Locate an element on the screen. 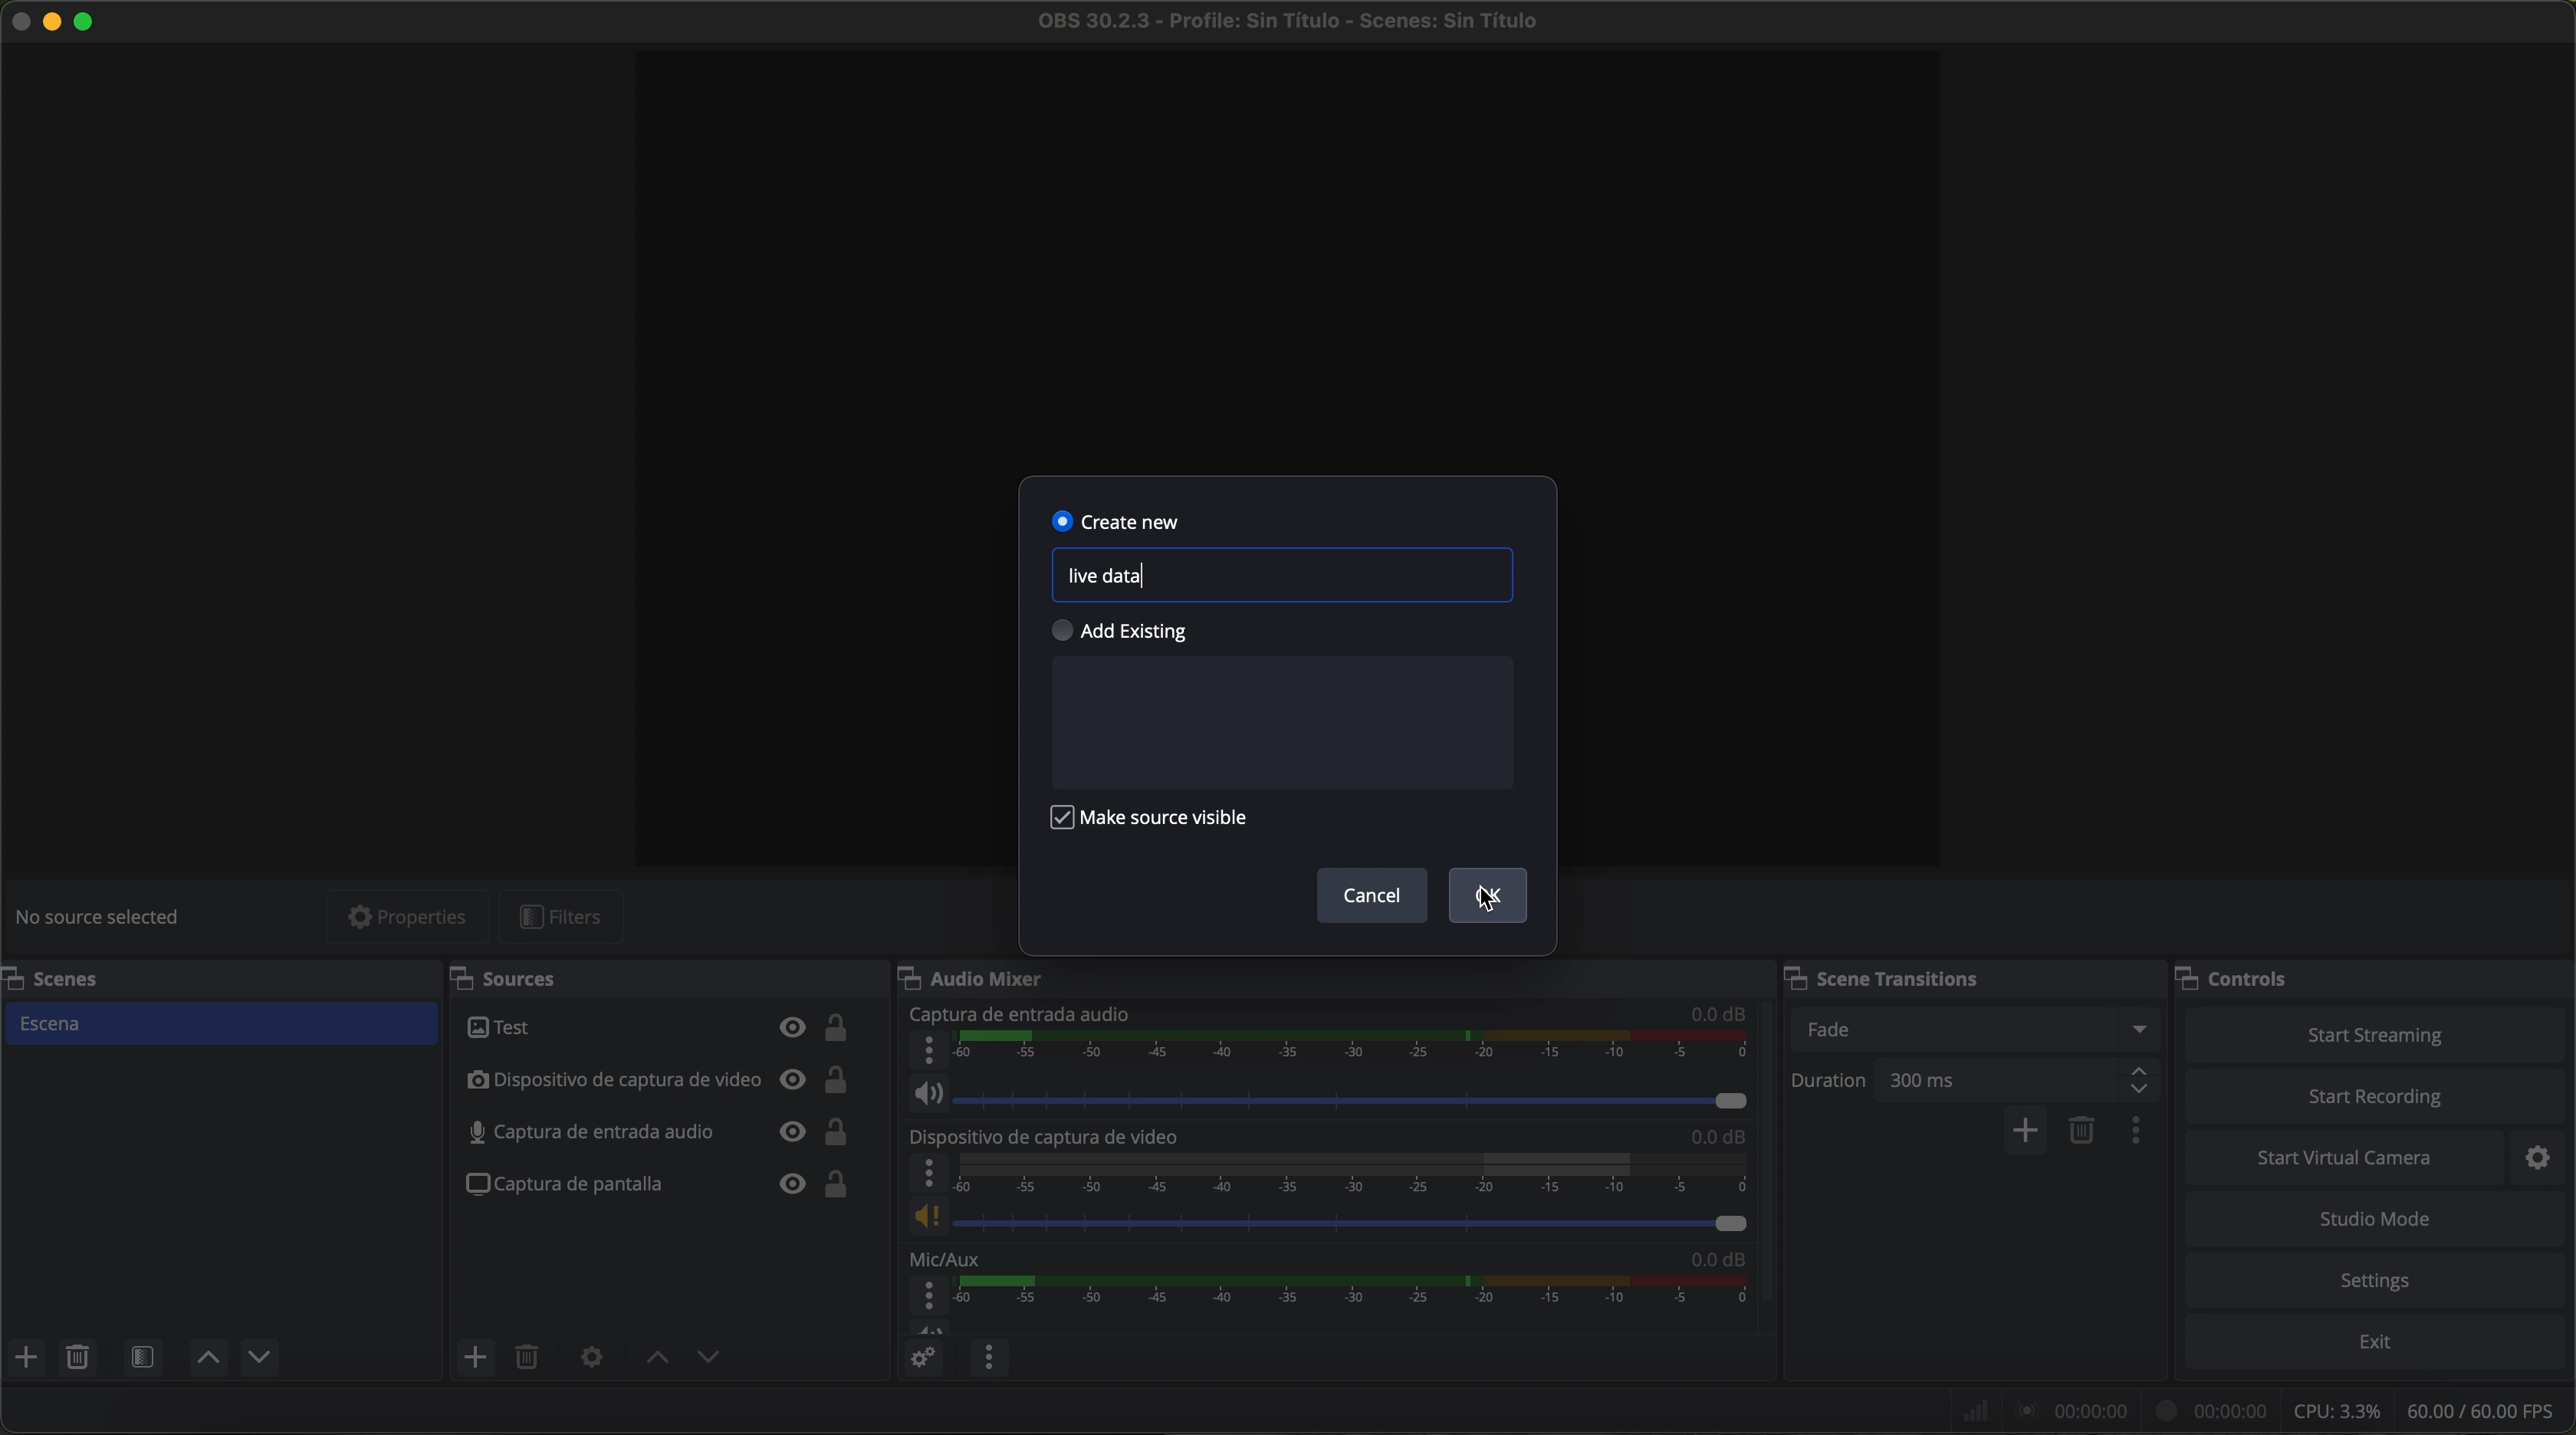  studio mode is located at coordinates (2380, 1221).